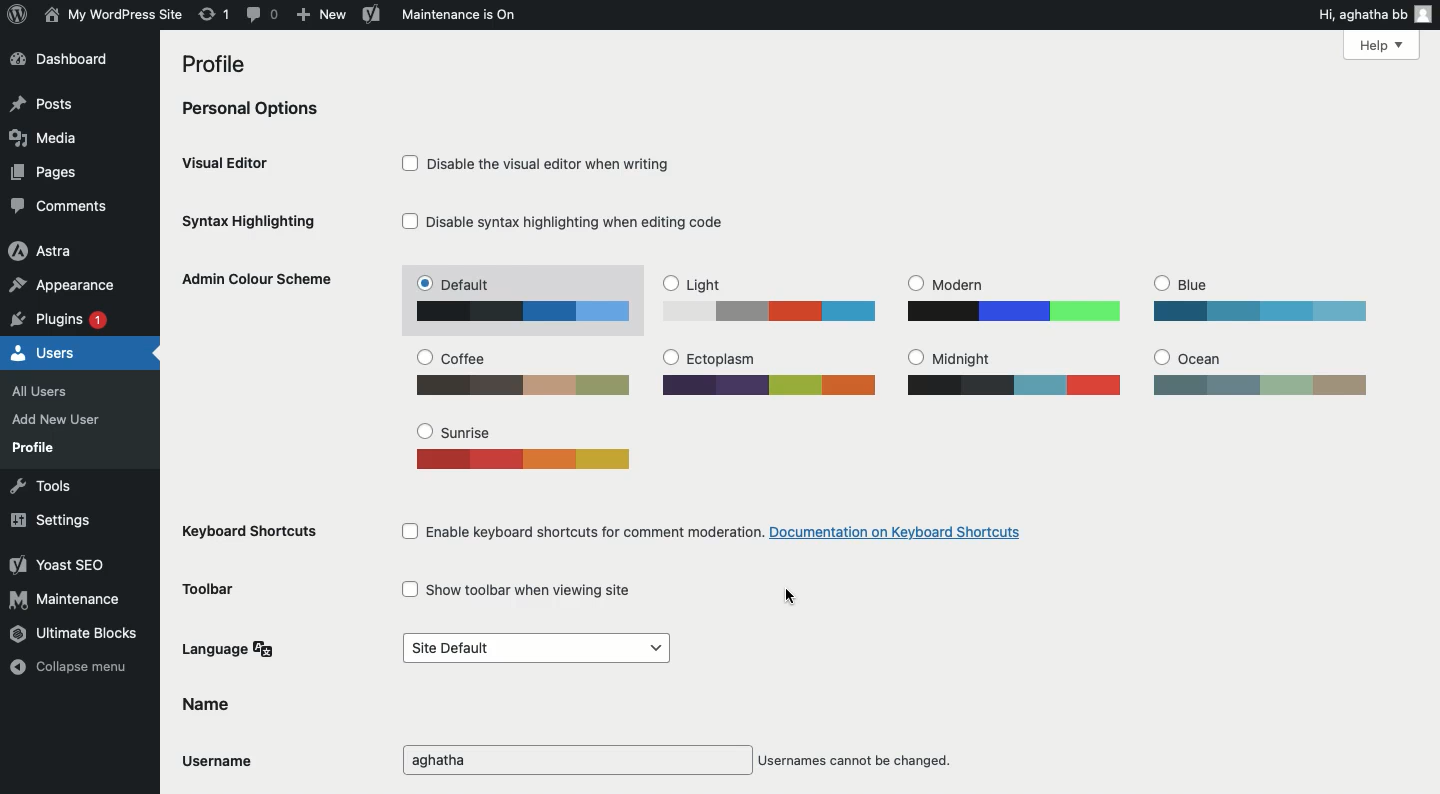 The height and width of the screenshot is (794, 1440). I want to click on Posts, so click(43, 106).